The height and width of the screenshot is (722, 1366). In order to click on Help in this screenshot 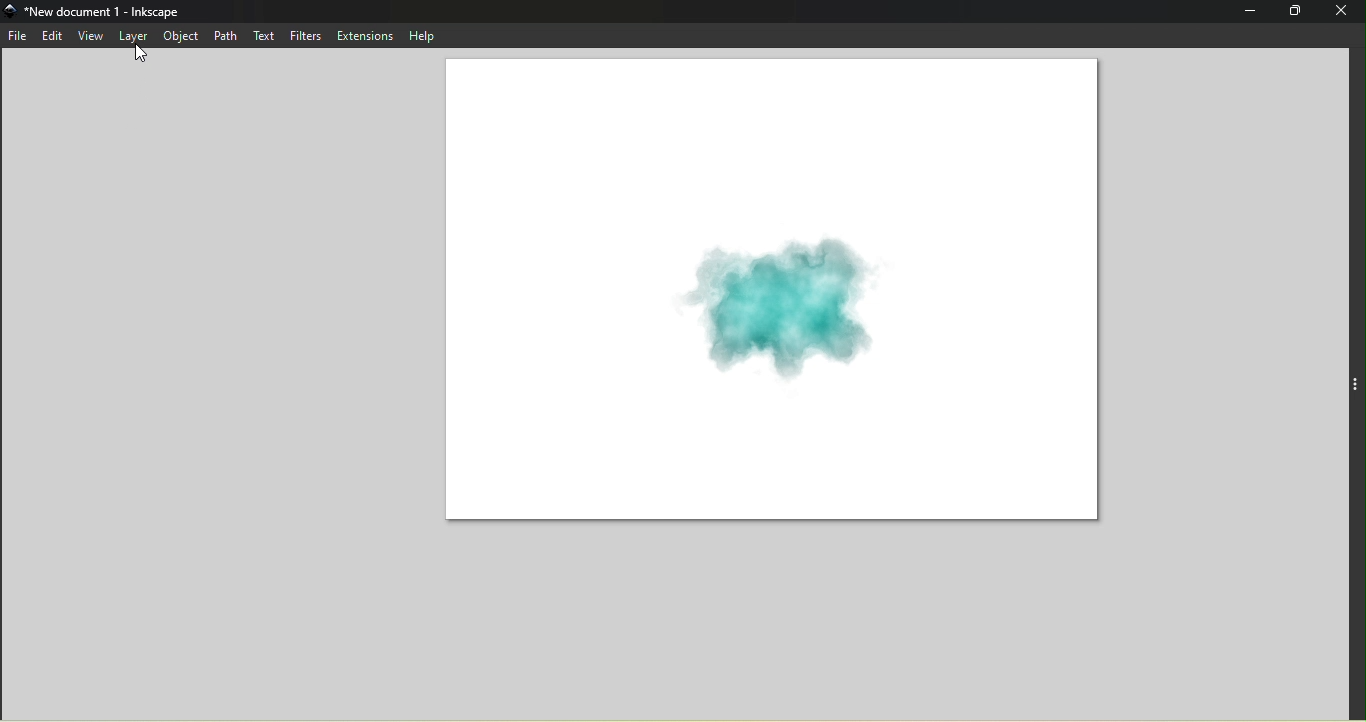, I will do `click(419, 35)`.